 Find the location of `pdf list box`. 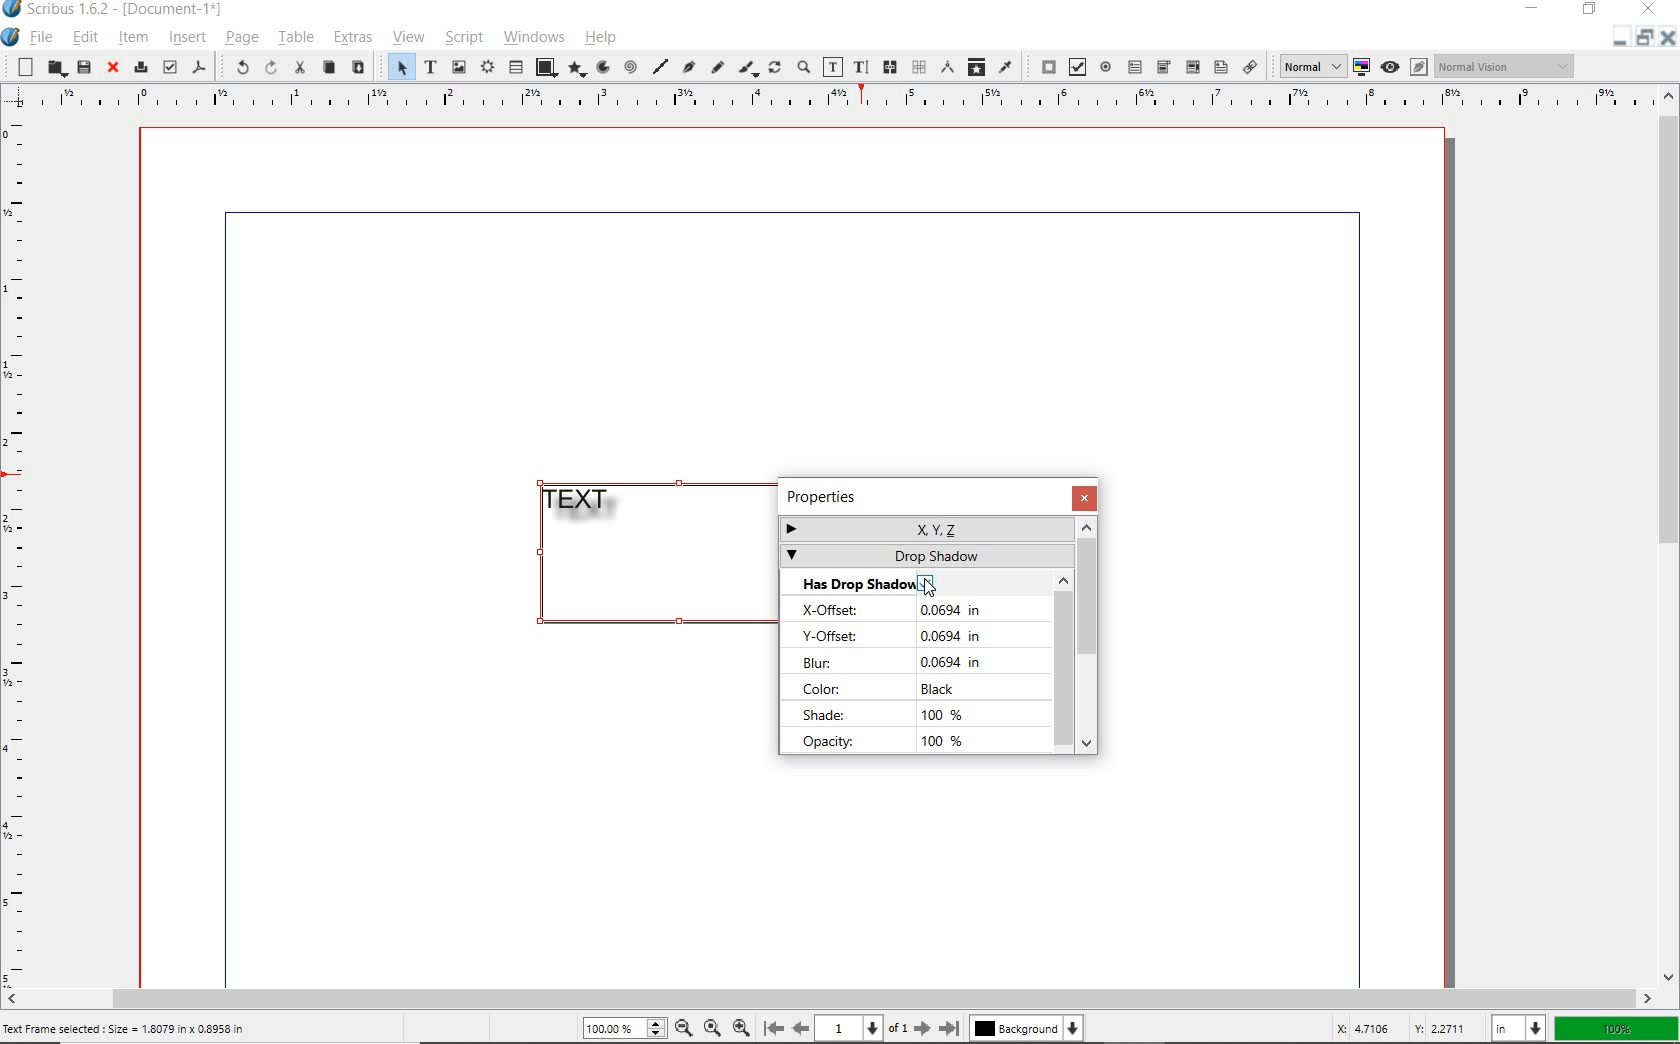

pdf list box is located at coordinates (1220, 67).